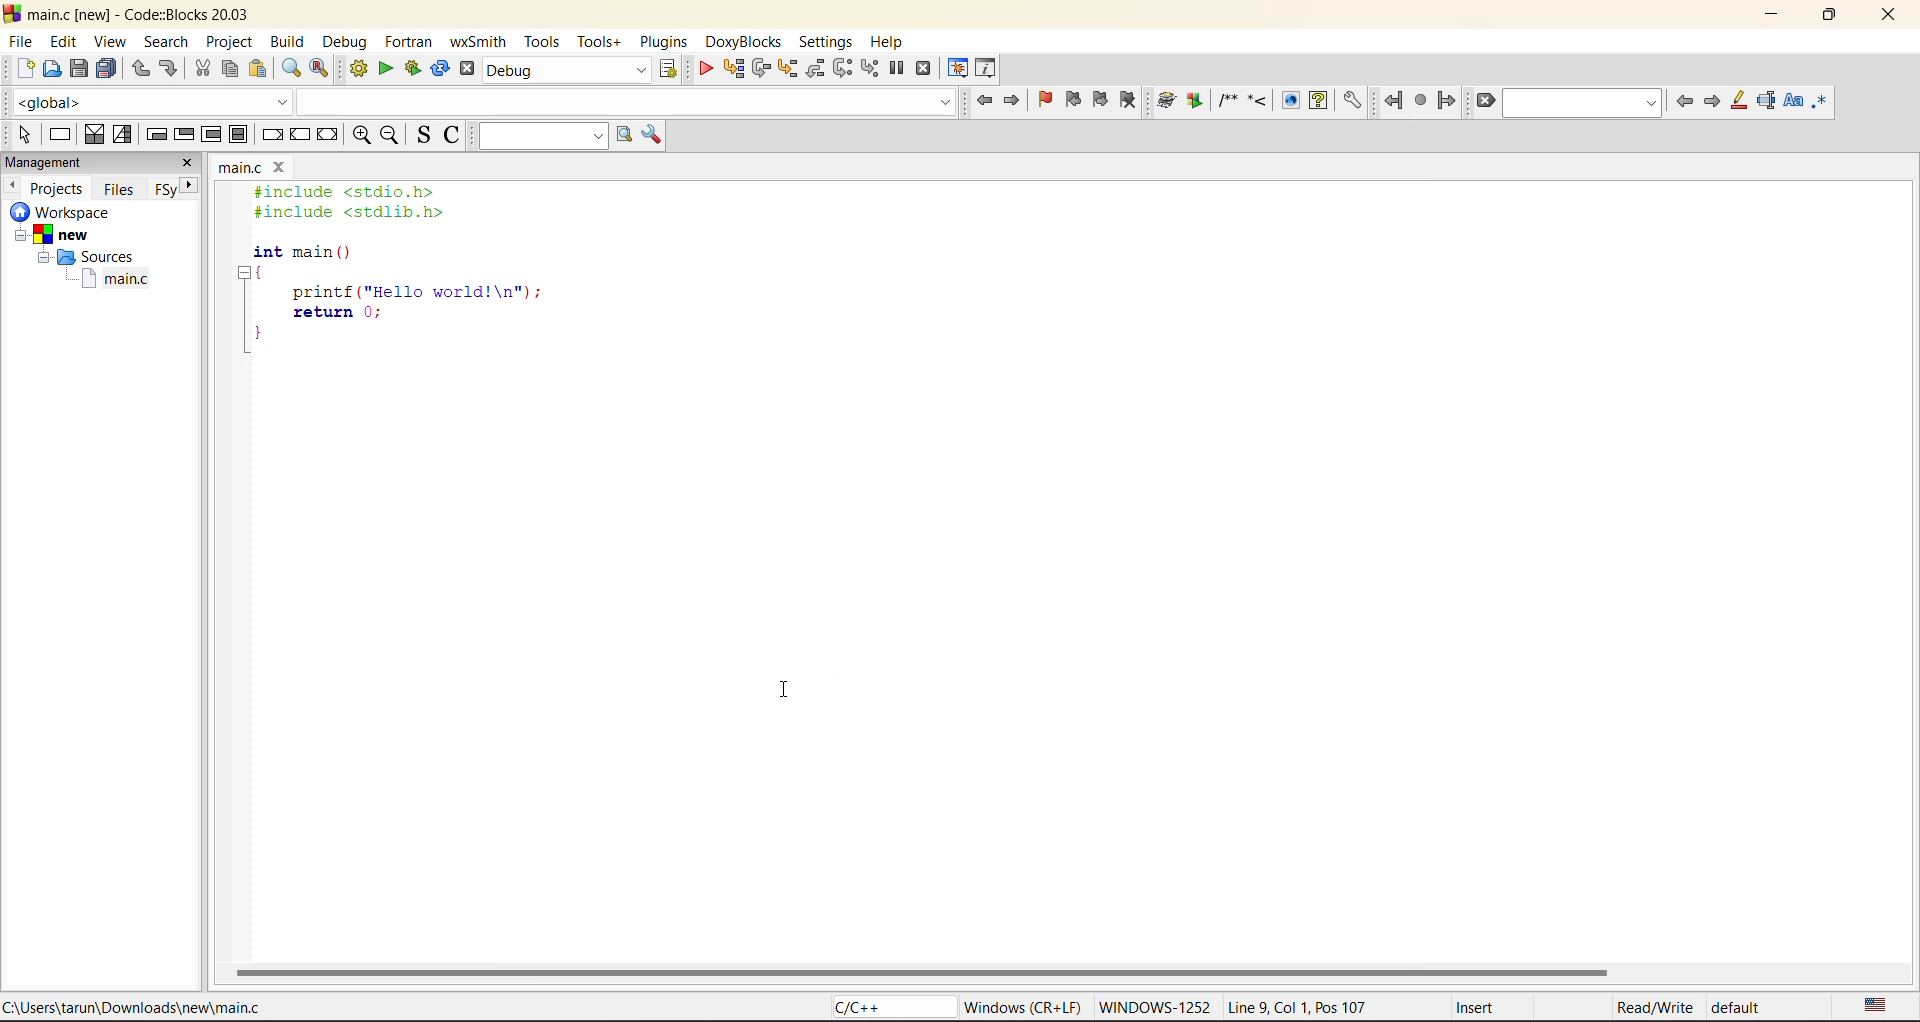  What do you see at coordinates (289, 67) in the screenshot?
I see `find` at bounding box center [289, 67].